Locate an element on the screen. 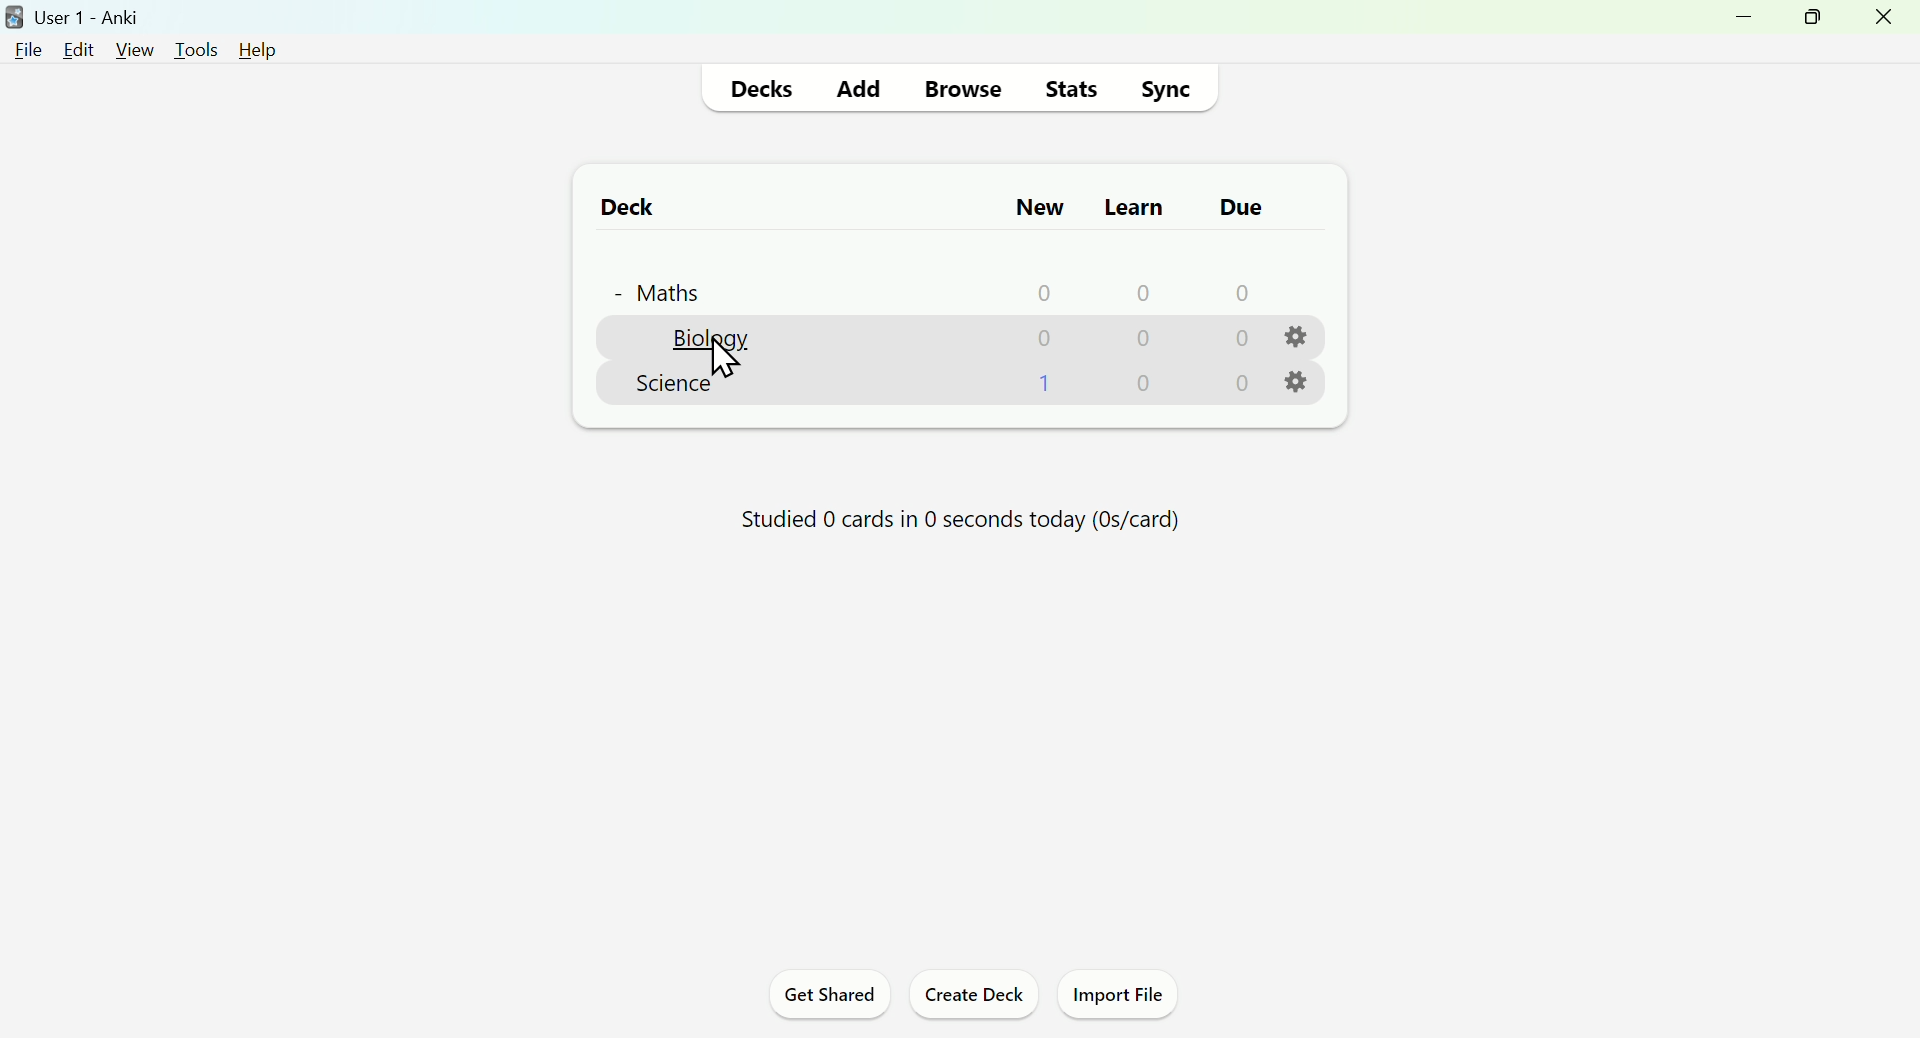 This screenshot has height=1038, width=1920. Progress is located at coordinates (949, 526).